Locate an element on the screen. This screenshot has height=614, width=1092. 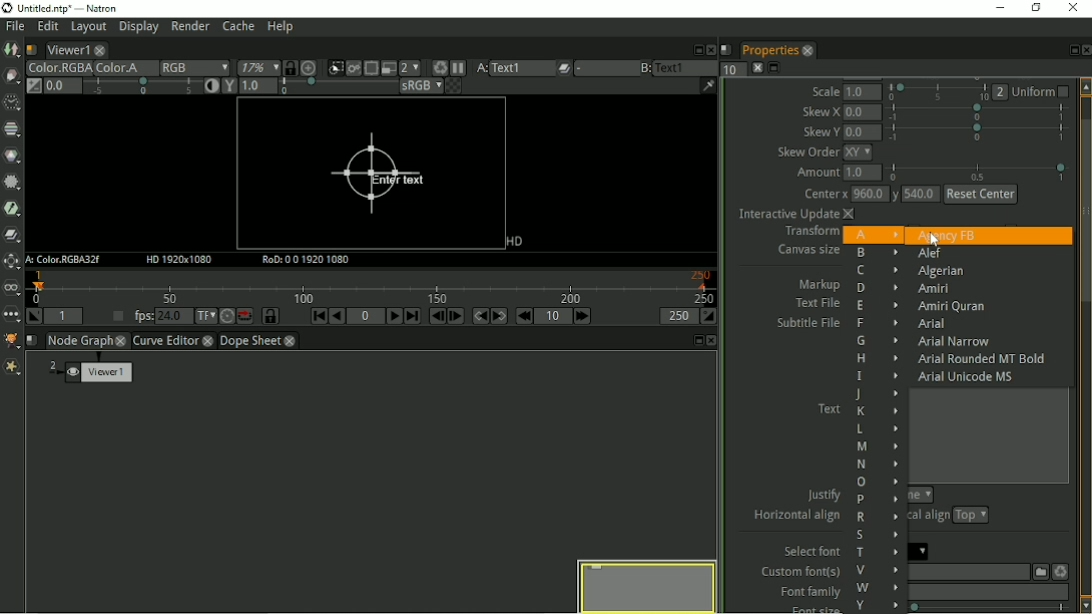
Enable the region of interest that limit the portion of the viewer that is kept updated. is located at coordinates (371, 66).